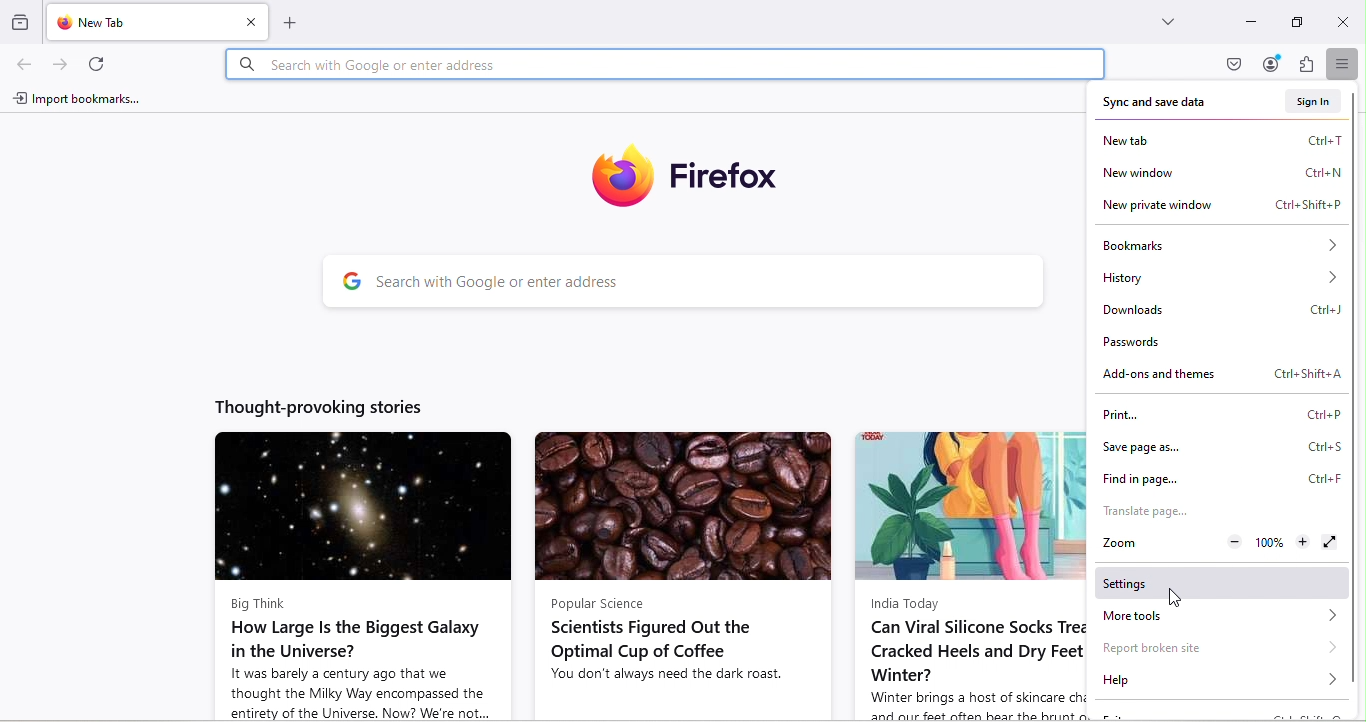 This screenshot has height=722, width=1366. What do you see at coordinates (1217, 581) in the screenshot?
I see `Settings` at bounding box center [1217, 581].